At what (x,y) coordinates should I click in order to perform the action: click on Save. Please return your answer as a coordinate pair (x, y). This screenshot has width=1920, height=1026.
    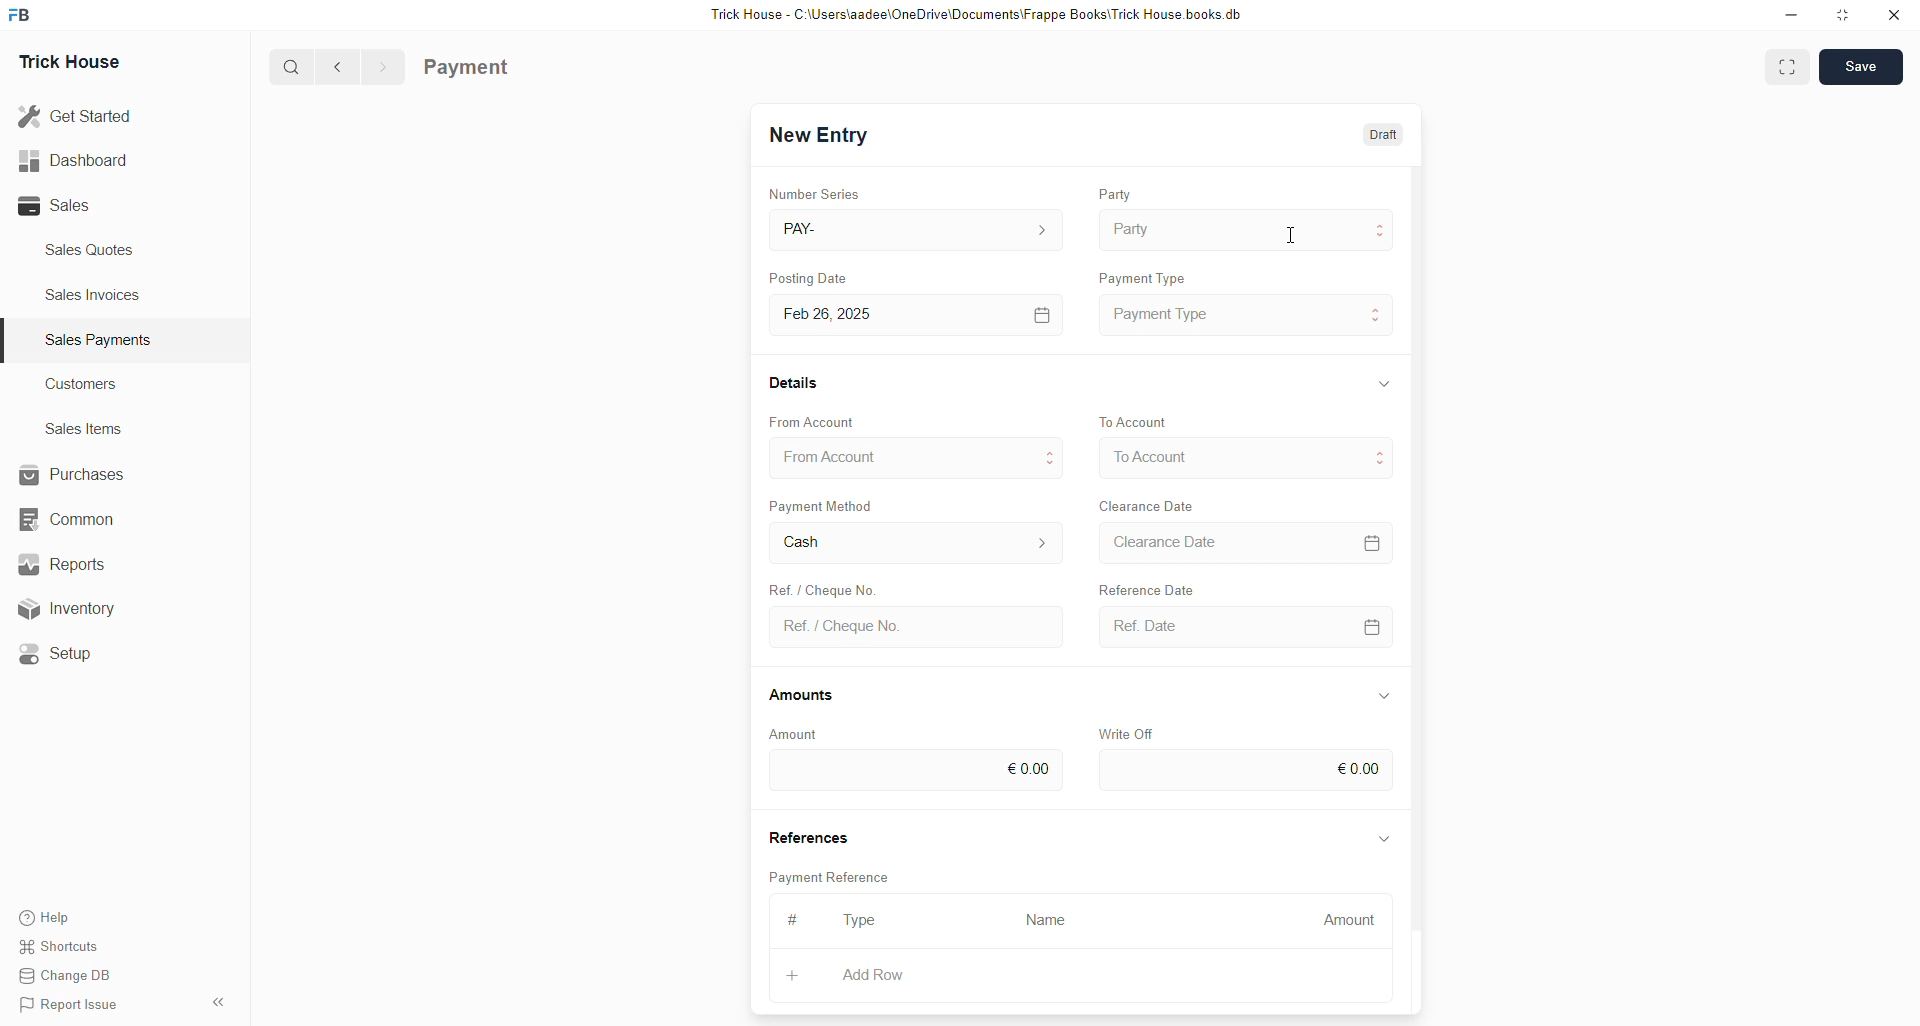
    Looking at the image, I should click on (1860, 66).